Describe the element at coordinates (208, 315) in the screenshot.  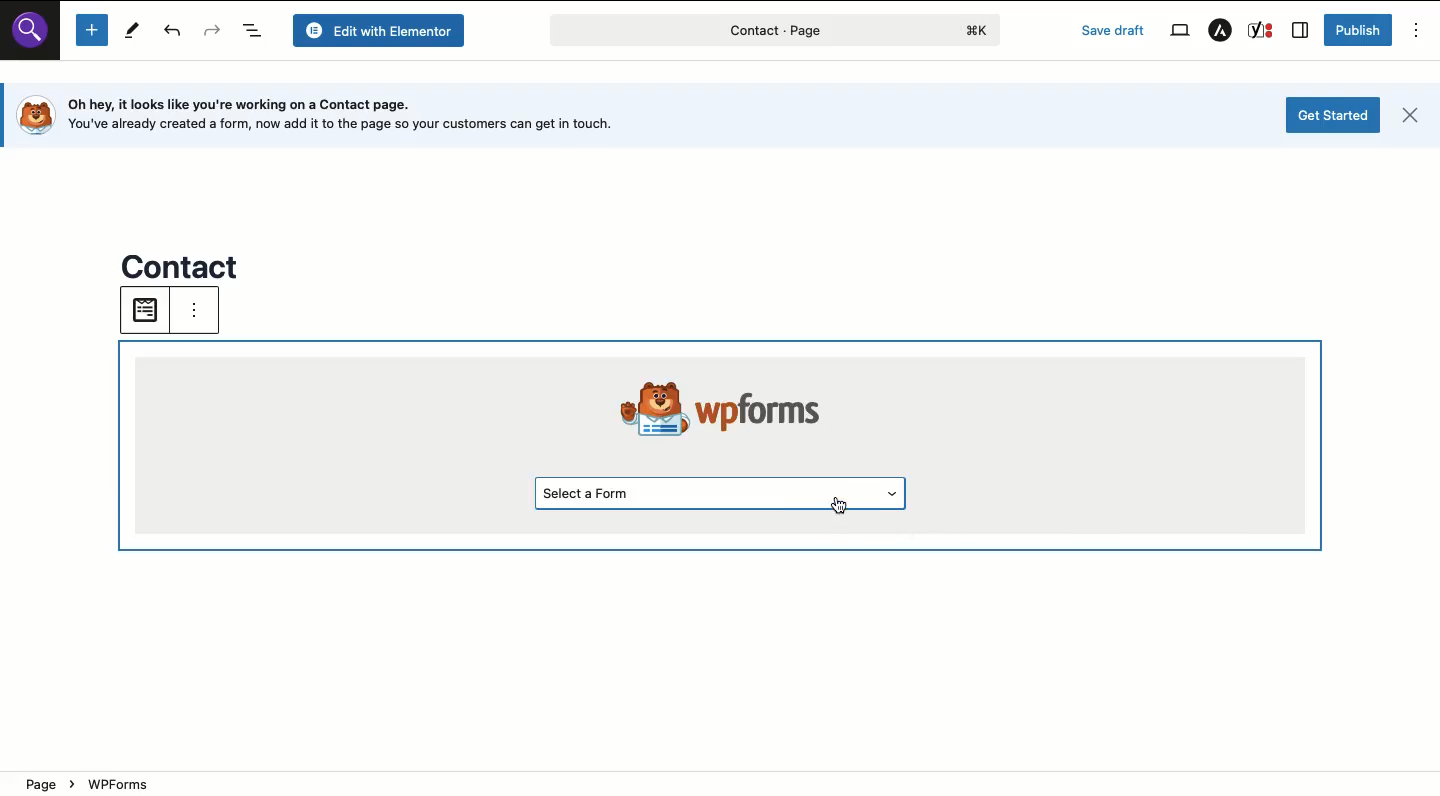
I see `view menu` at that location.